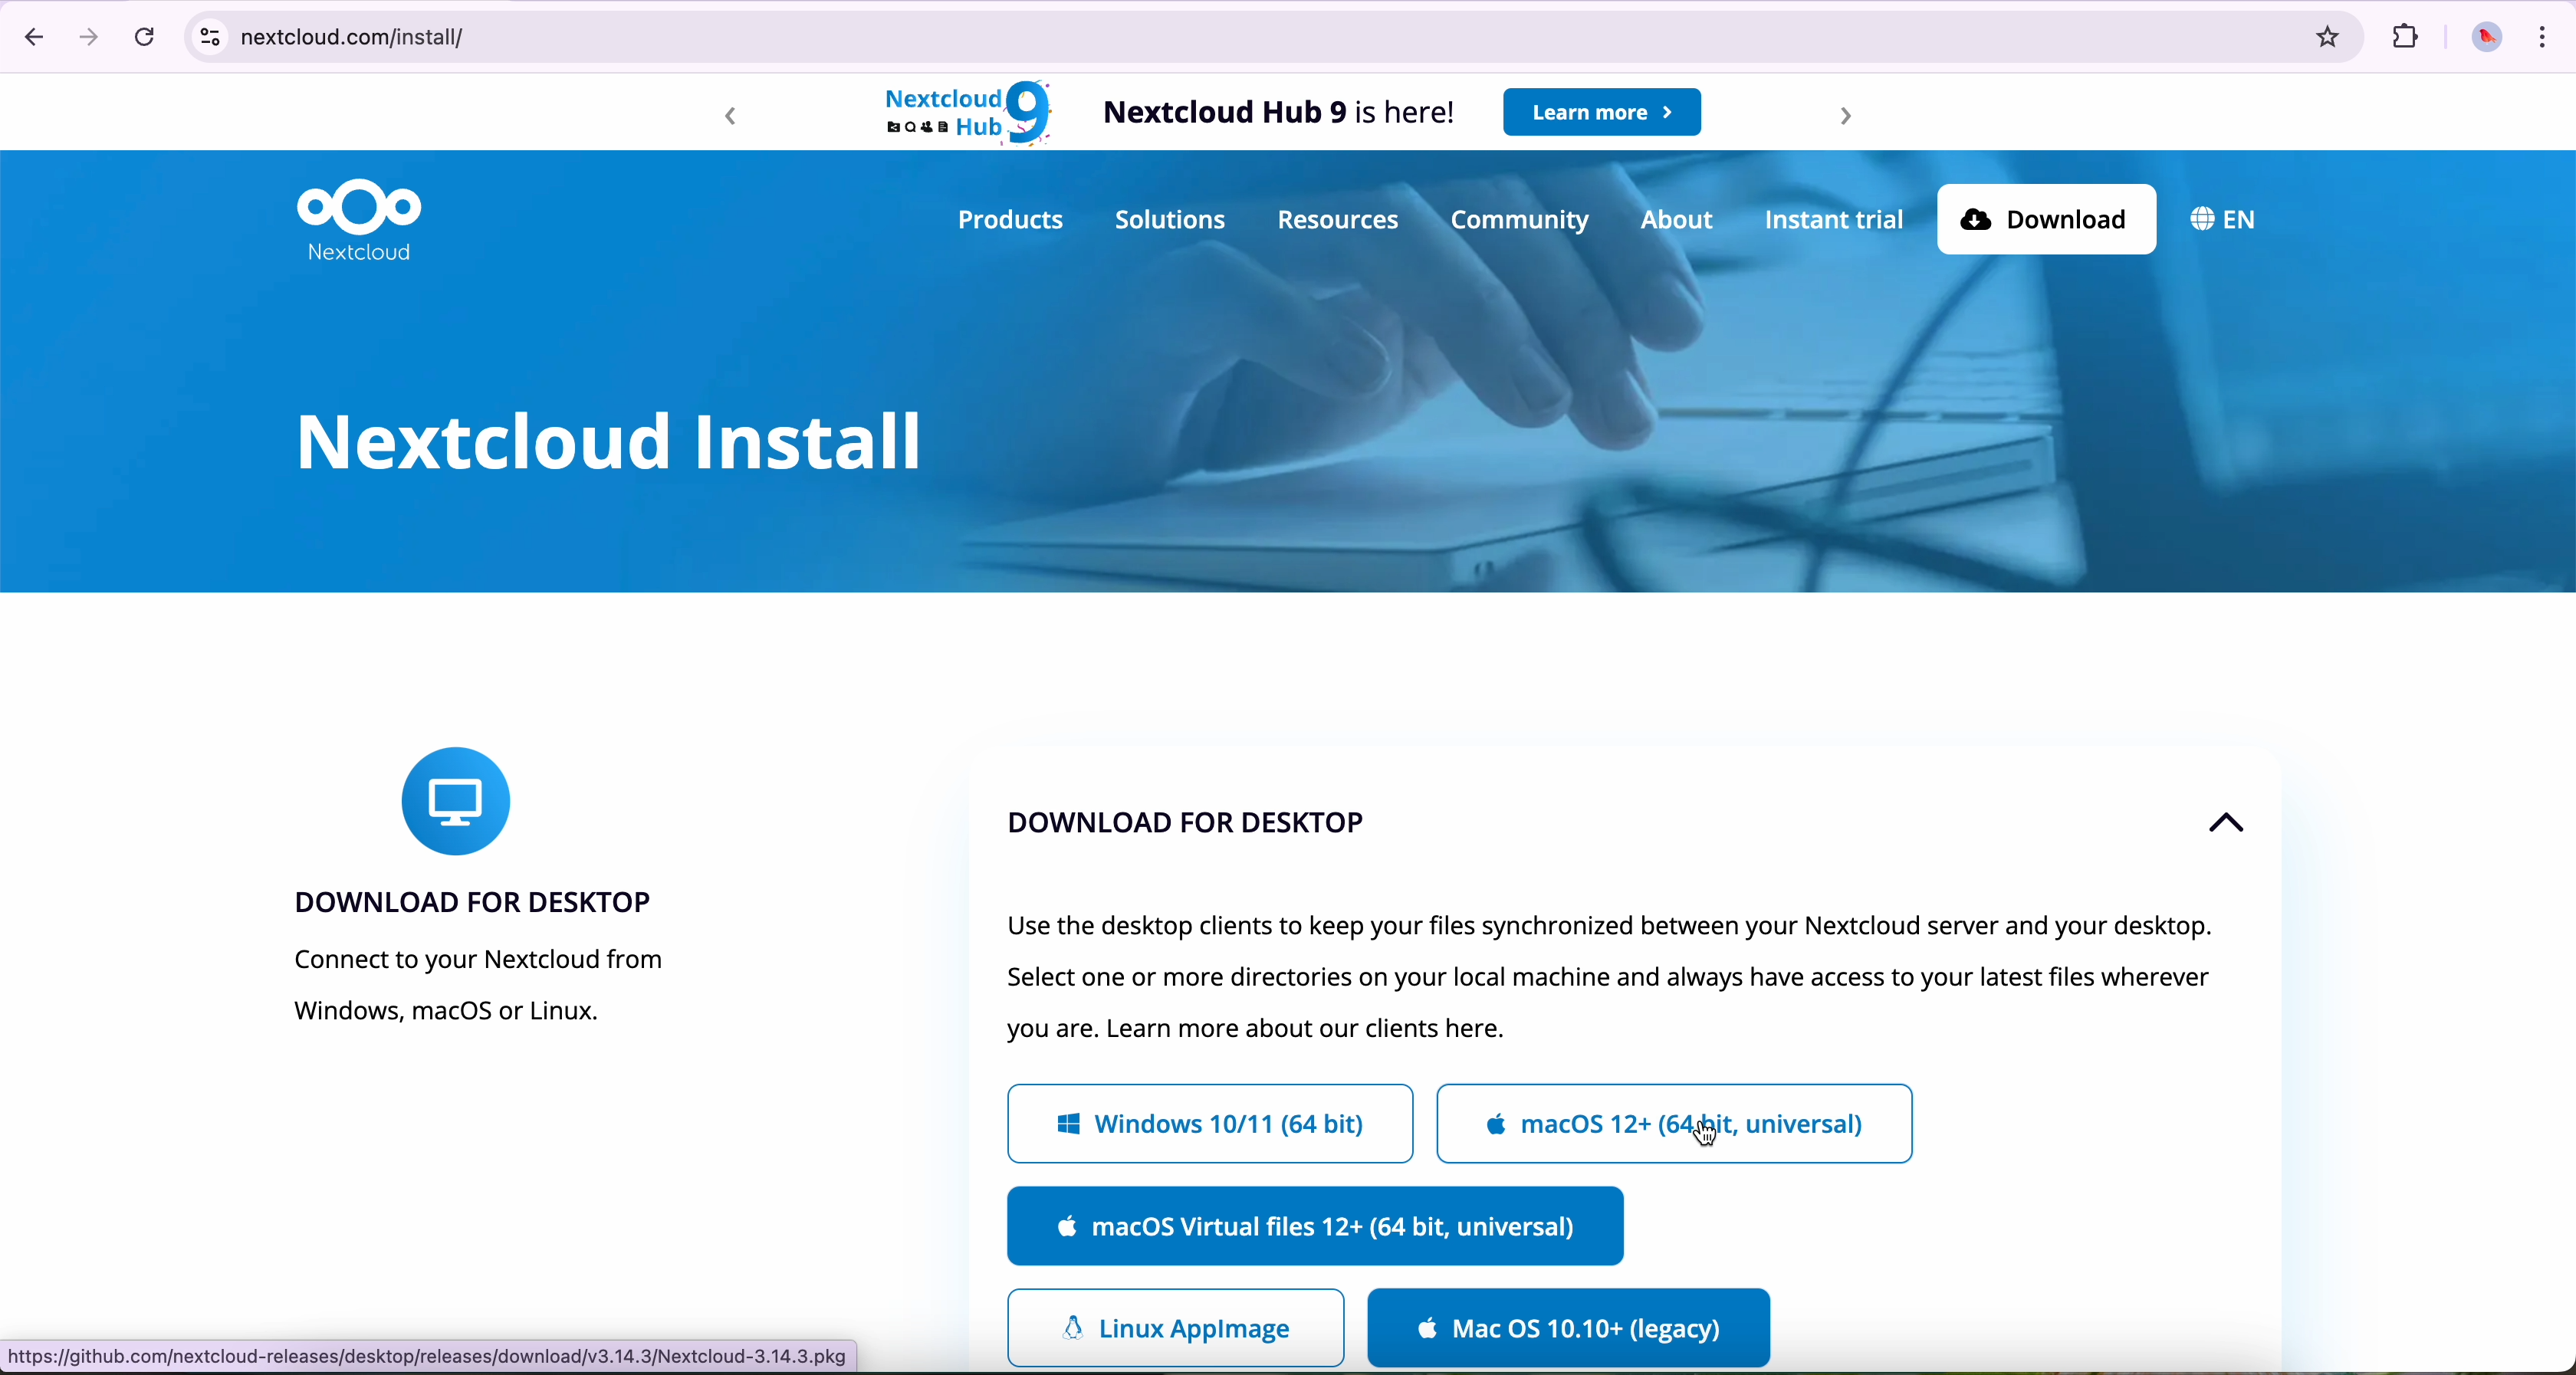  I want to click on icon, so click(457, 795).